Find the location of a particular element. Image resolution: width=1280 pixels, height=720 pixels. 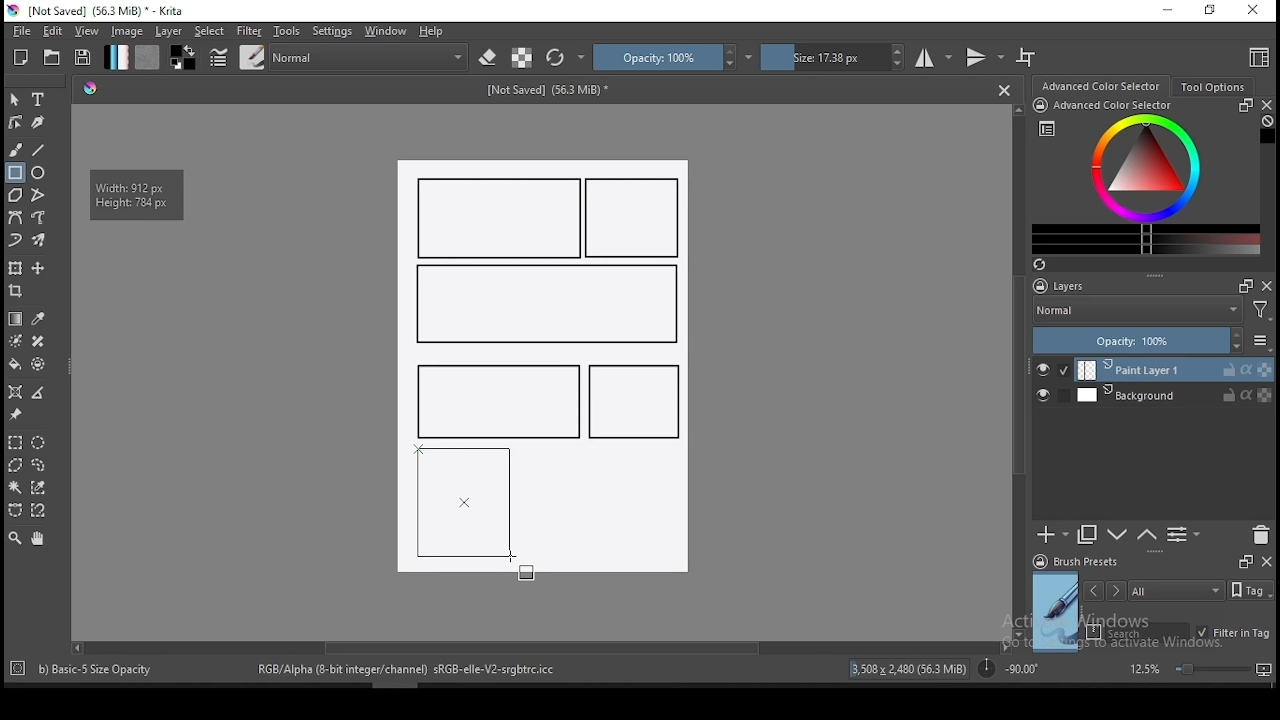

choose workspace is located at coordinates (1257, 57).